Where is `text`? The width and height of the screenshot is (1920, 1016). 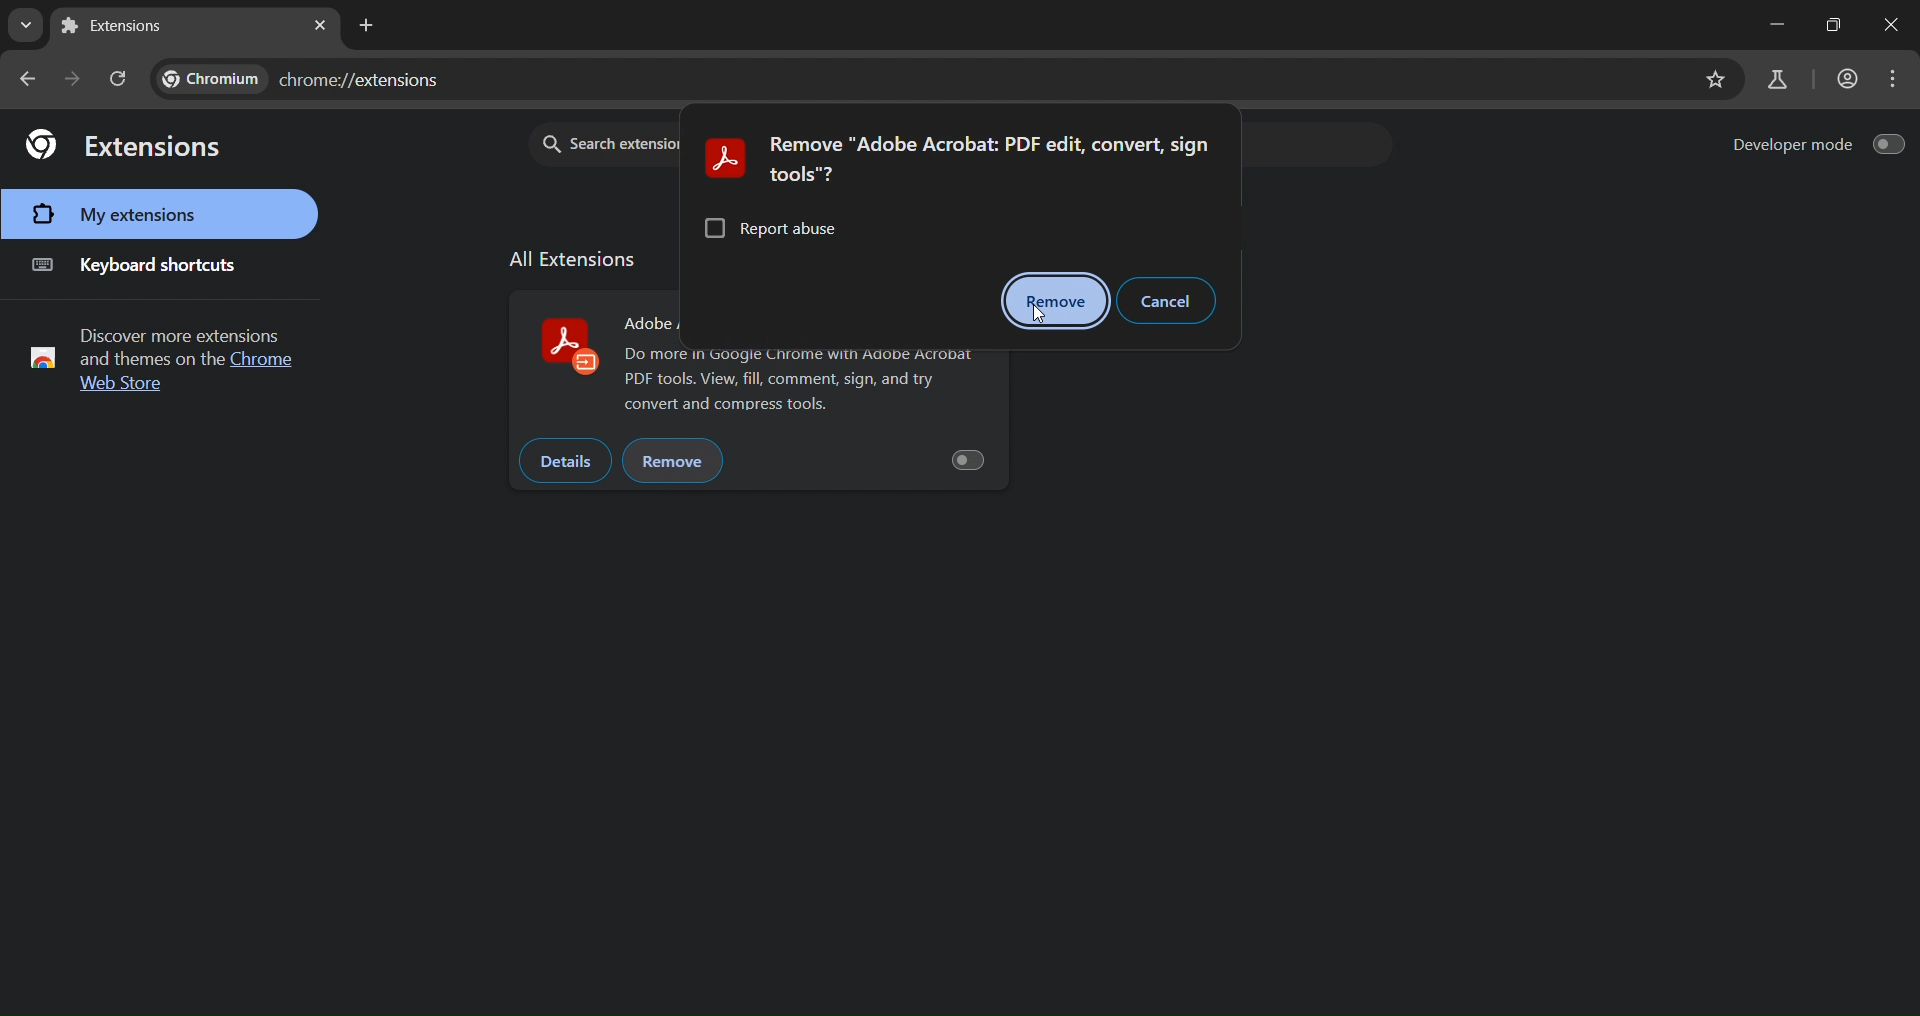
text is located at coordinates (158, 358).